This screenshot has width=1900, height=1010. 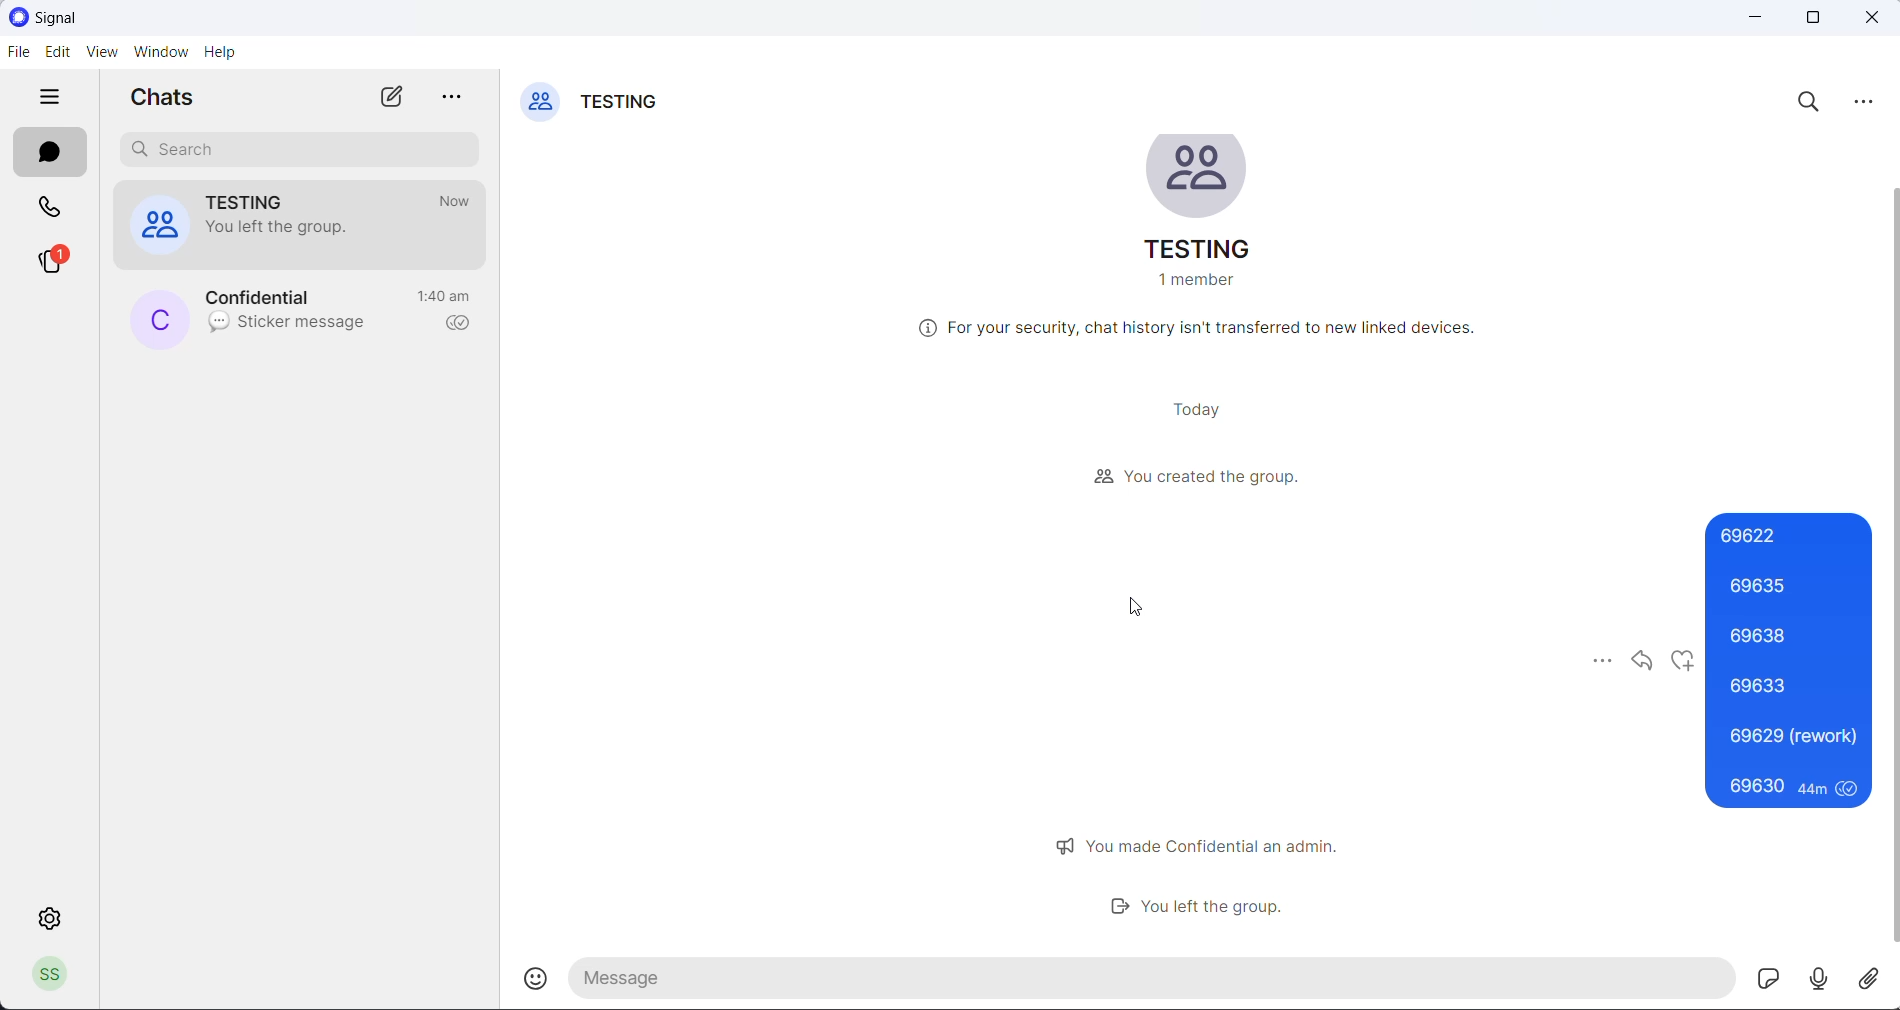 What do you see at coordinates (1795, 664) in the screenshot?
I see `69622 69635 69638 69633 69629 (rework)69630 43m seen` at bounding box center [1795, 664].